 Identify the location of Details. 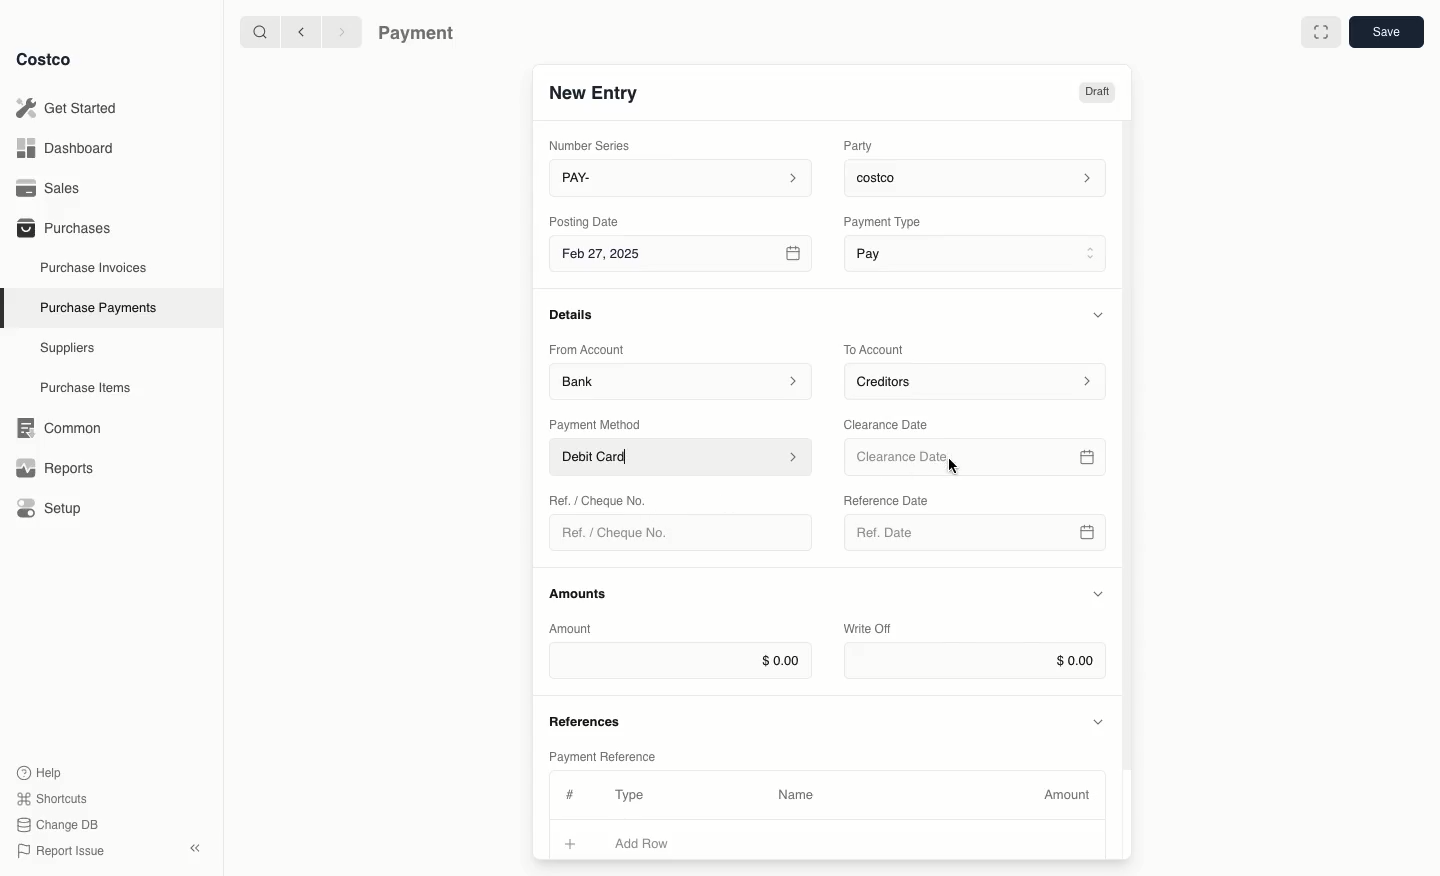
(577, 314).